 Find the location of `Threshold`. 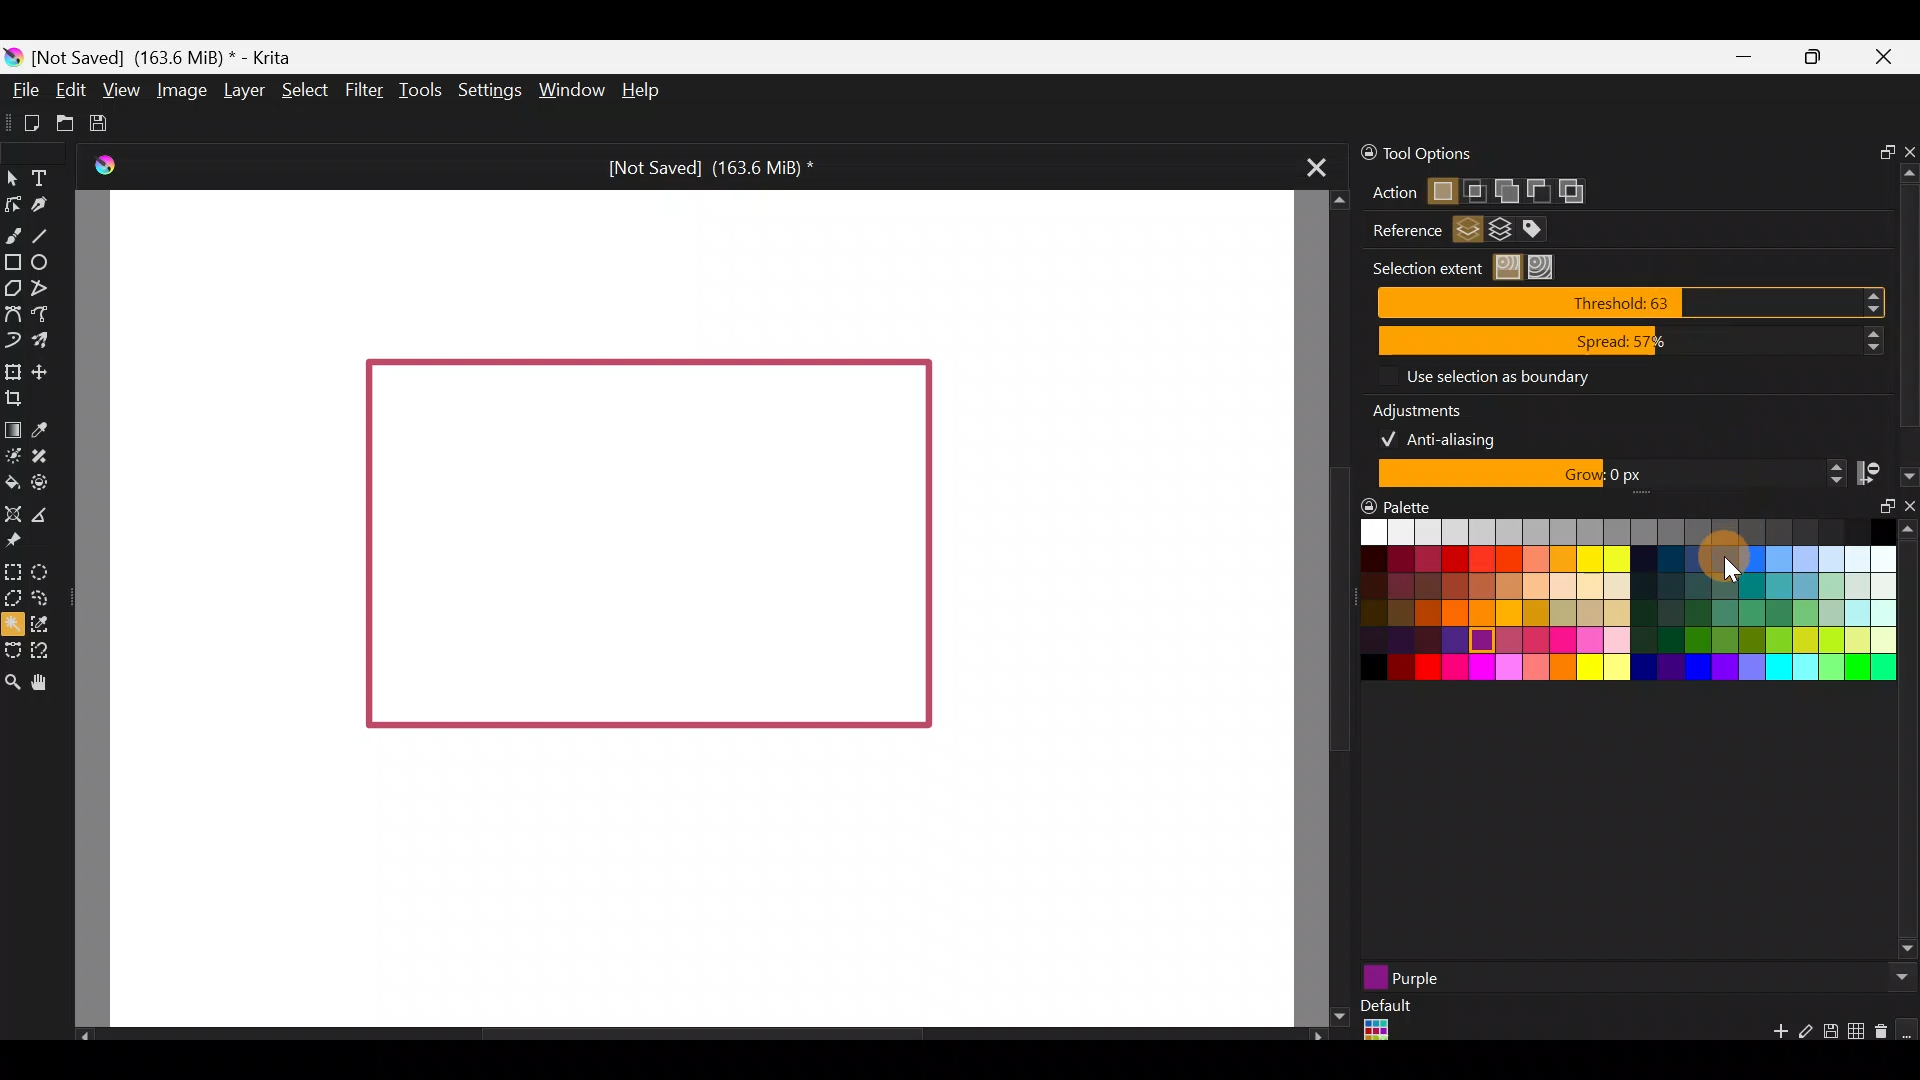

Threshold is located at coordinates (1636, 302).